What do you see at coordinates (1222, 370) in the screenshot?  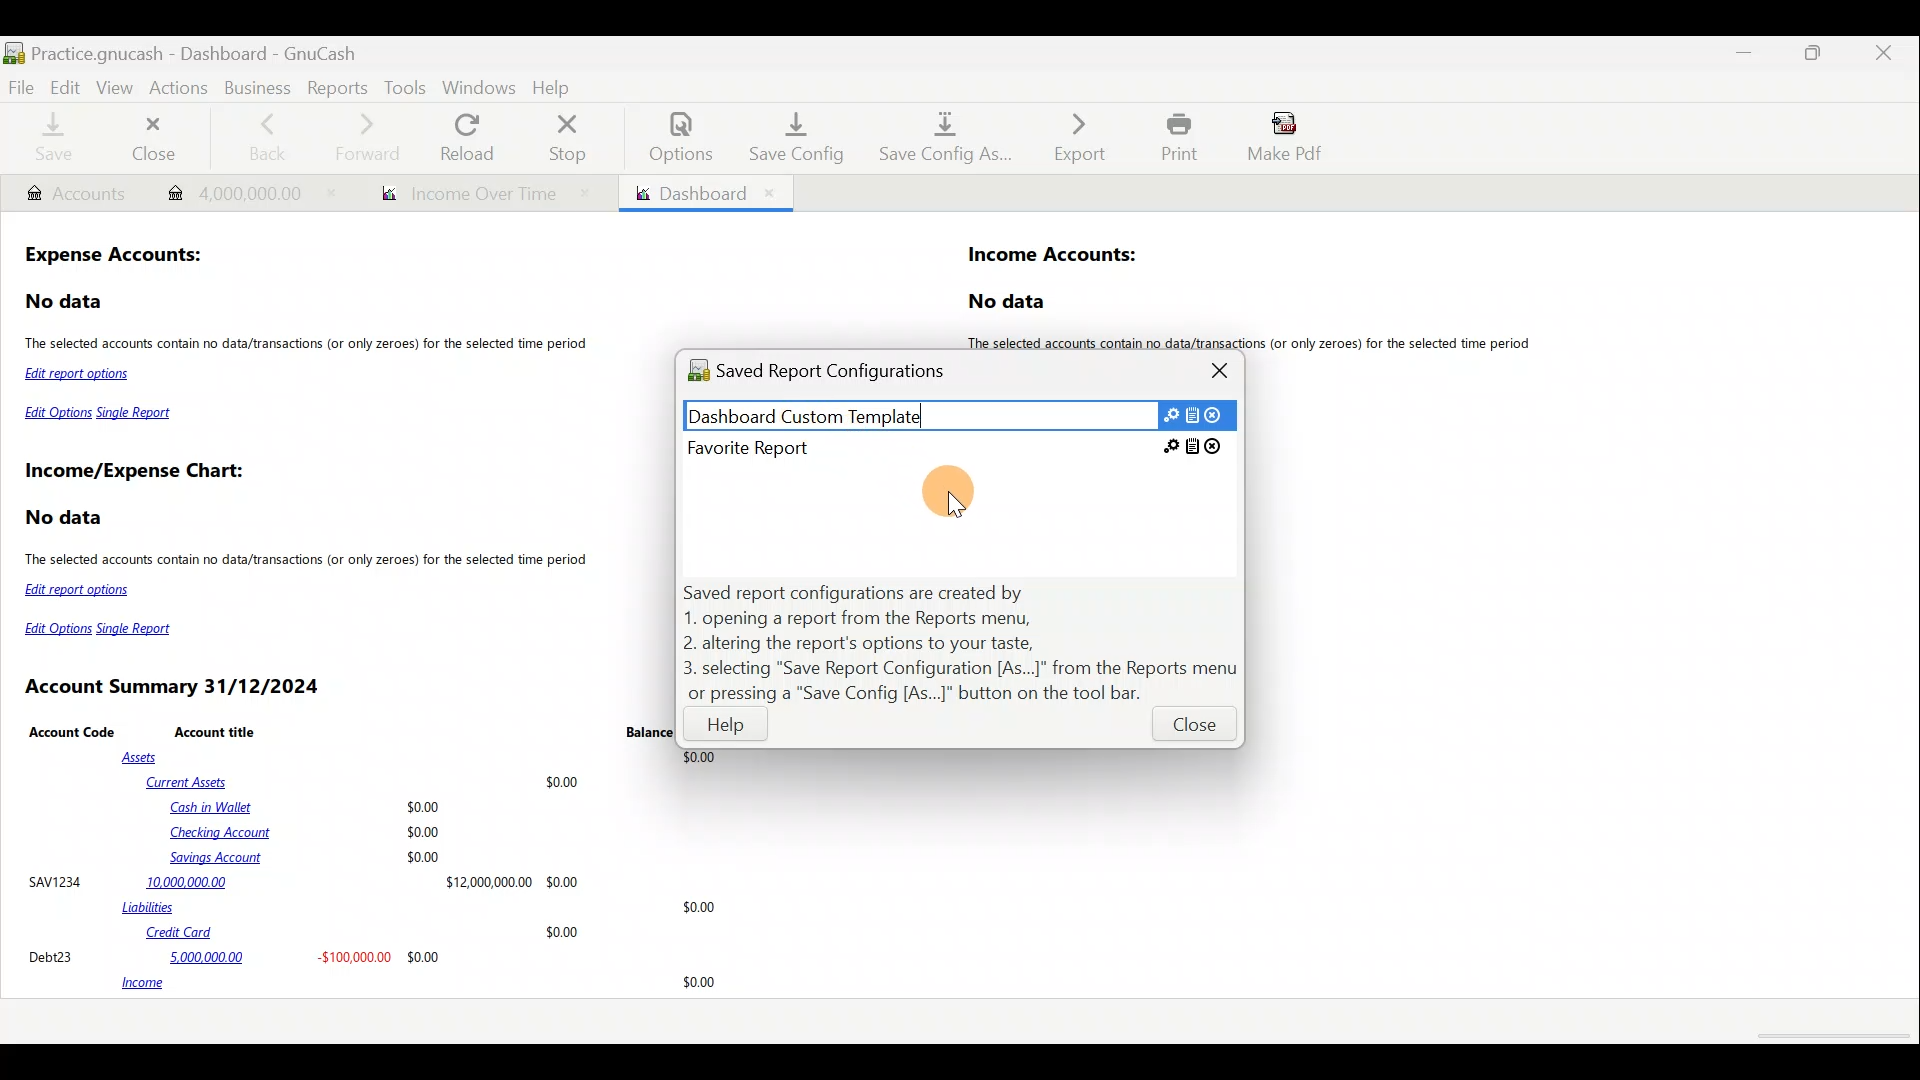 I see `Close` at bounding box center [1222, 370].